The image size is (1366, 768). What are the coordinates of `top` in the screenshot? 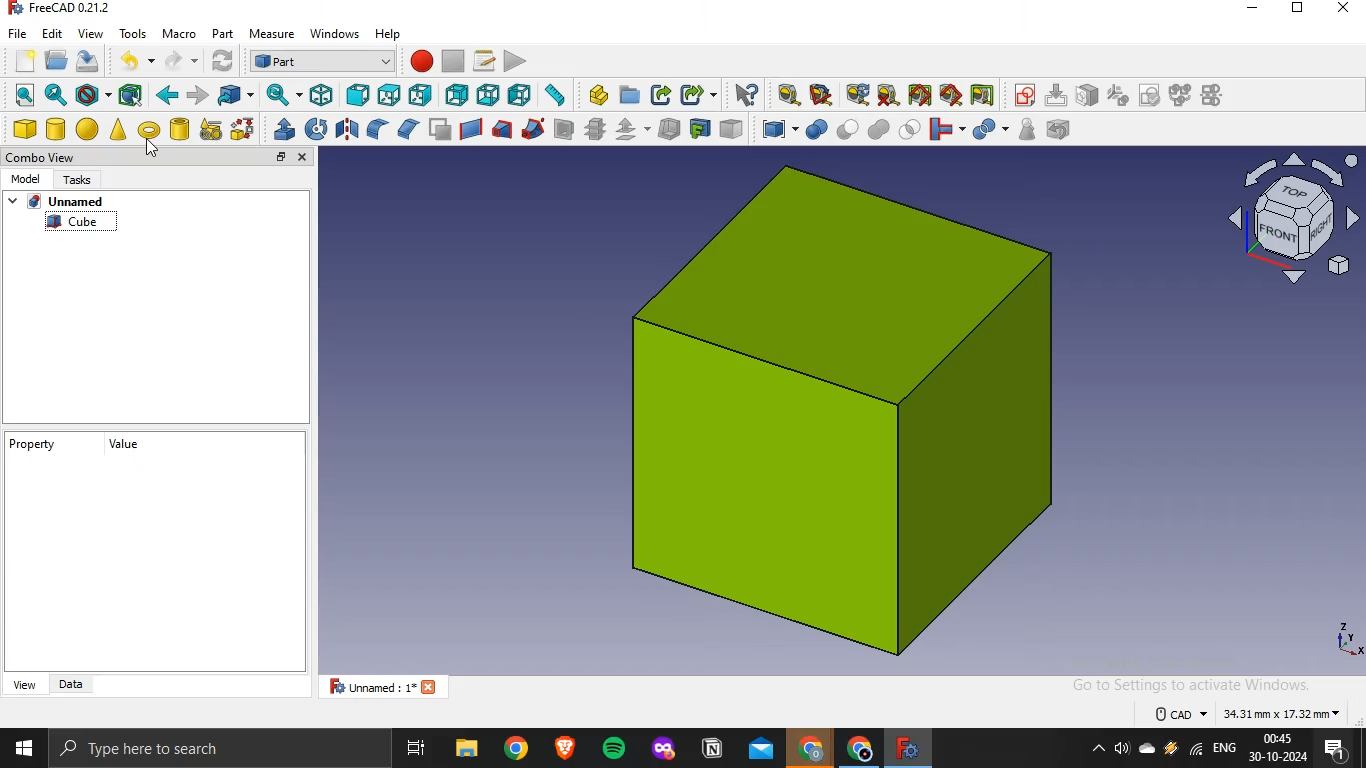 It's located at (388, 93).